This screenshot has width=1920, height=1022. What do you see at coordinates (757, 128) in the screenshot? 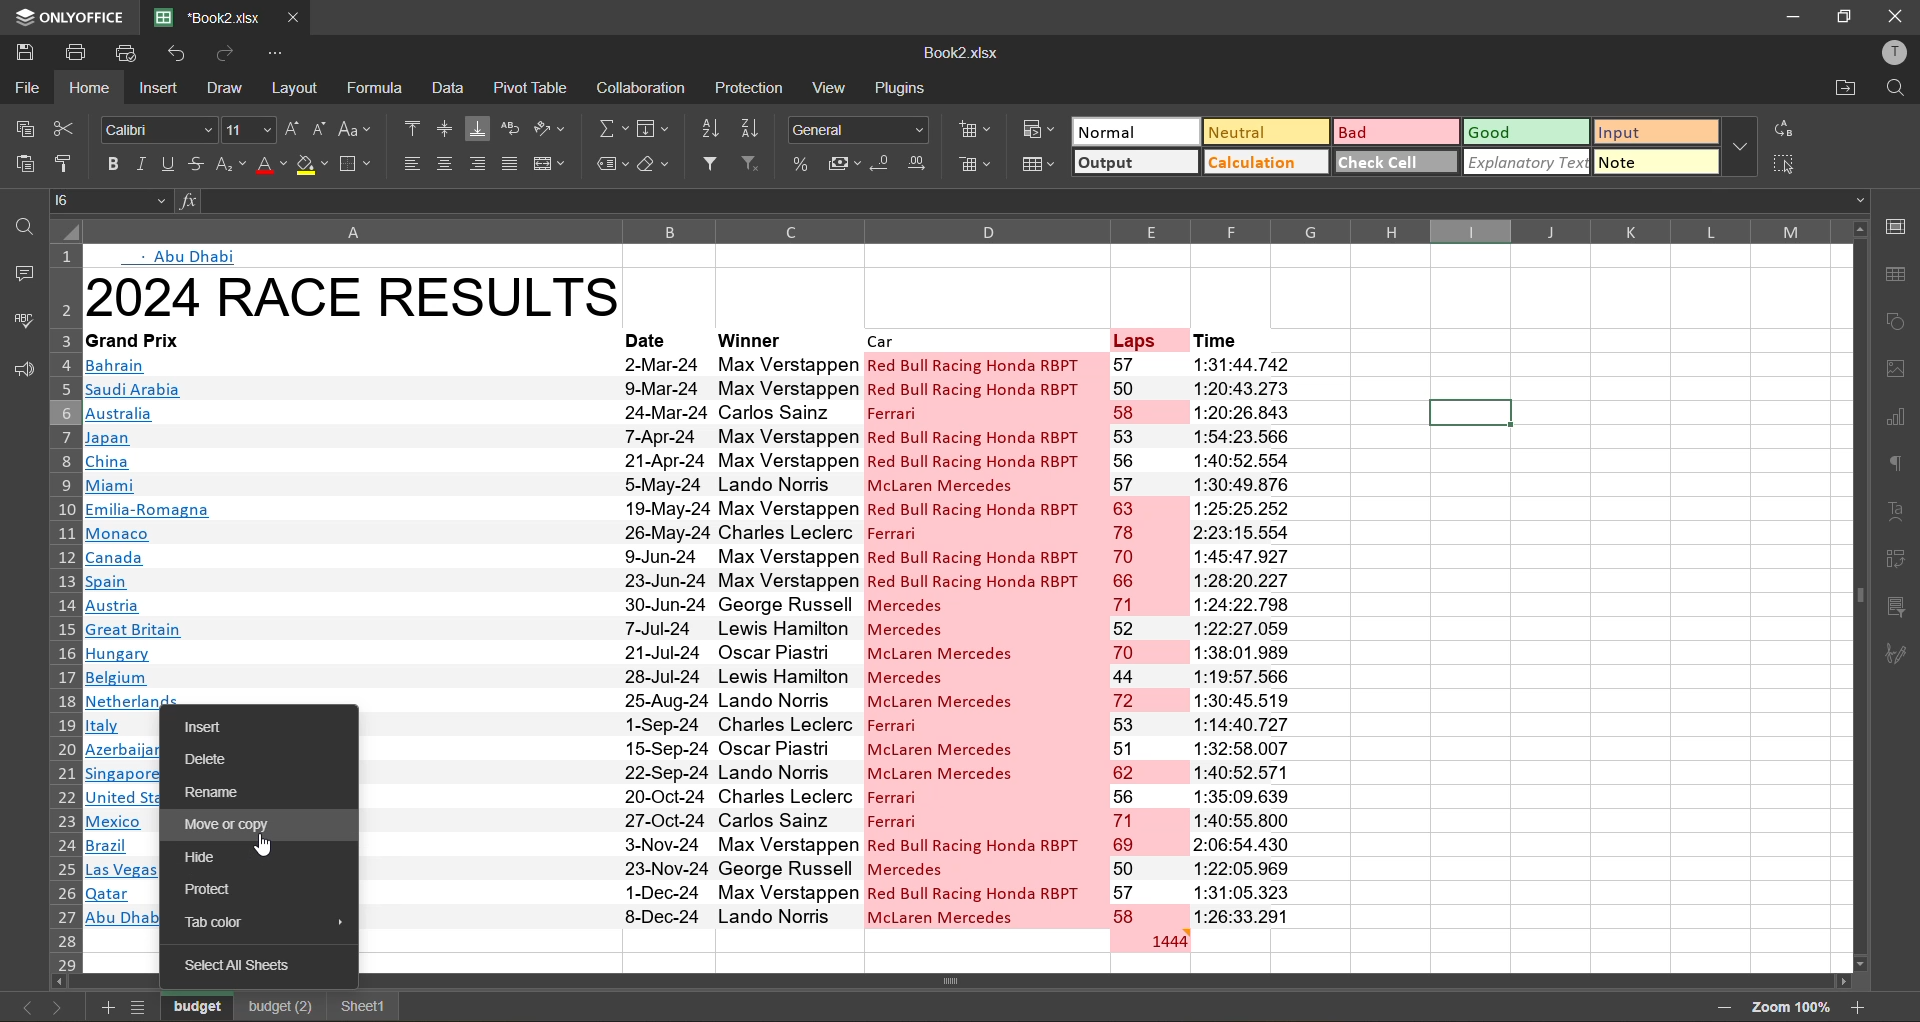
I see `sort descending` at bounding box center [757, 128].